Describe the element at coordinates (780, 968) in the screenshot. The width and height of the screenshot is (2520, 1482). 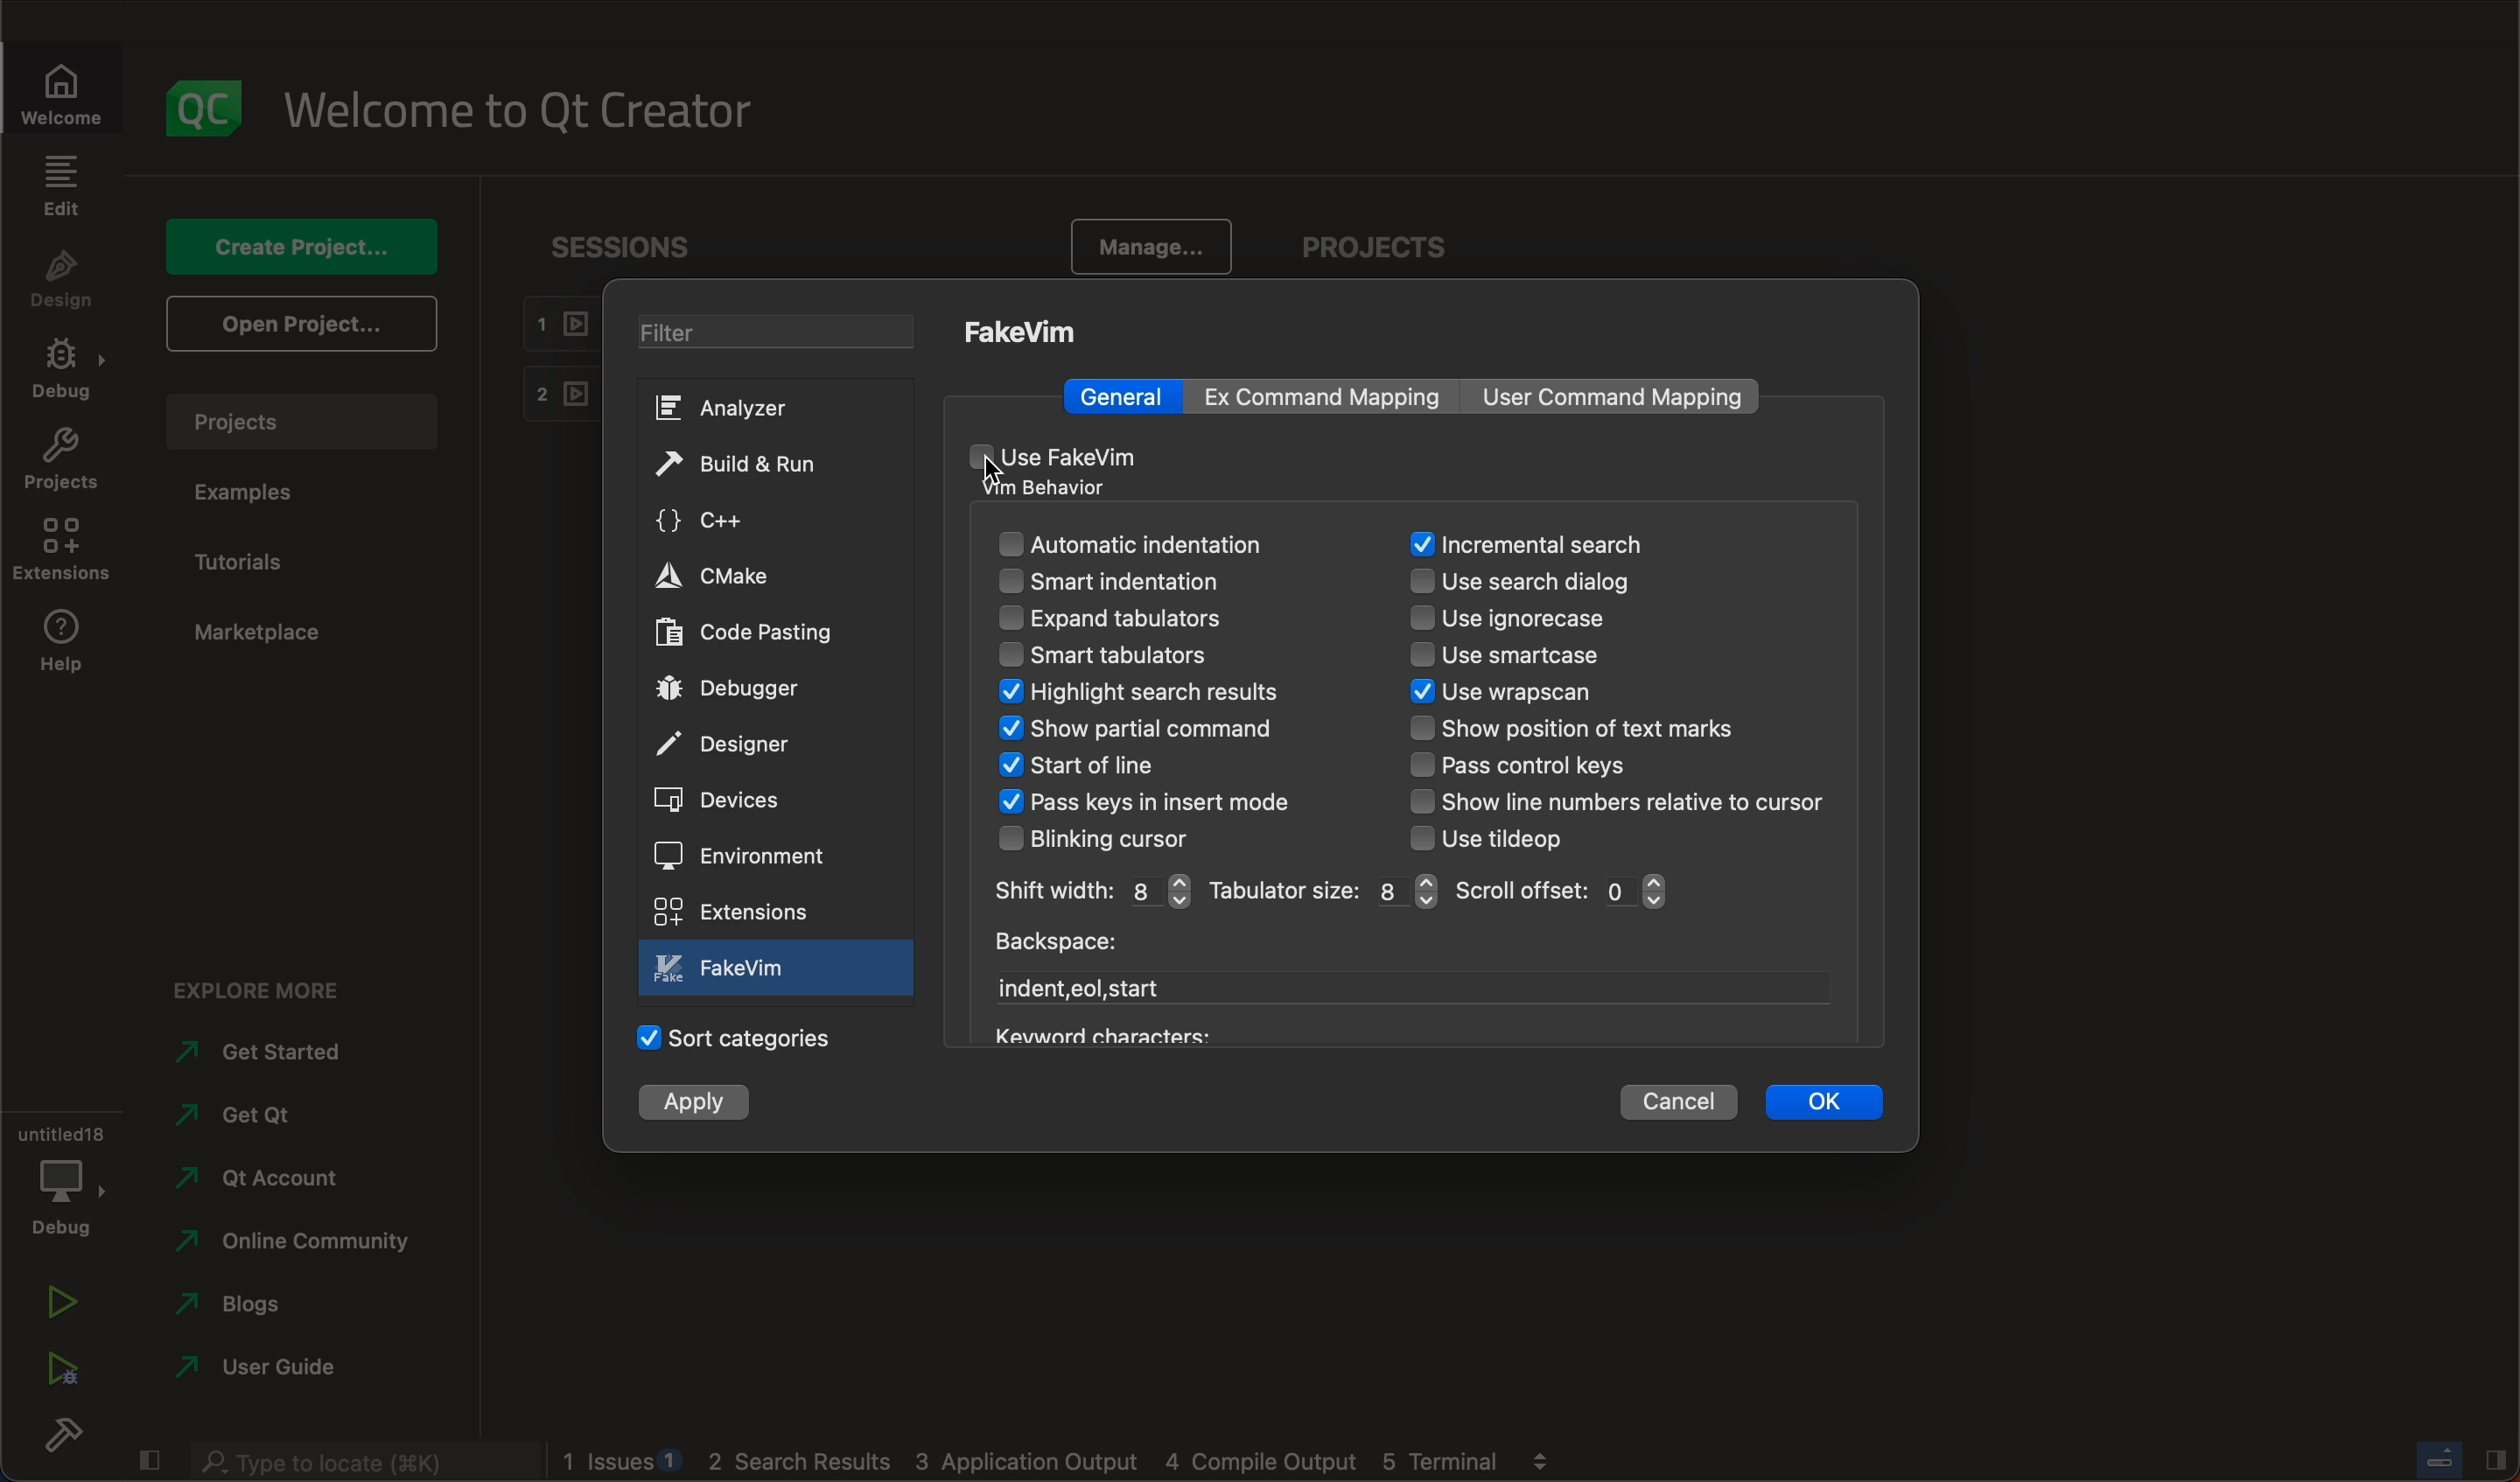
I see `fake vim` at that location.